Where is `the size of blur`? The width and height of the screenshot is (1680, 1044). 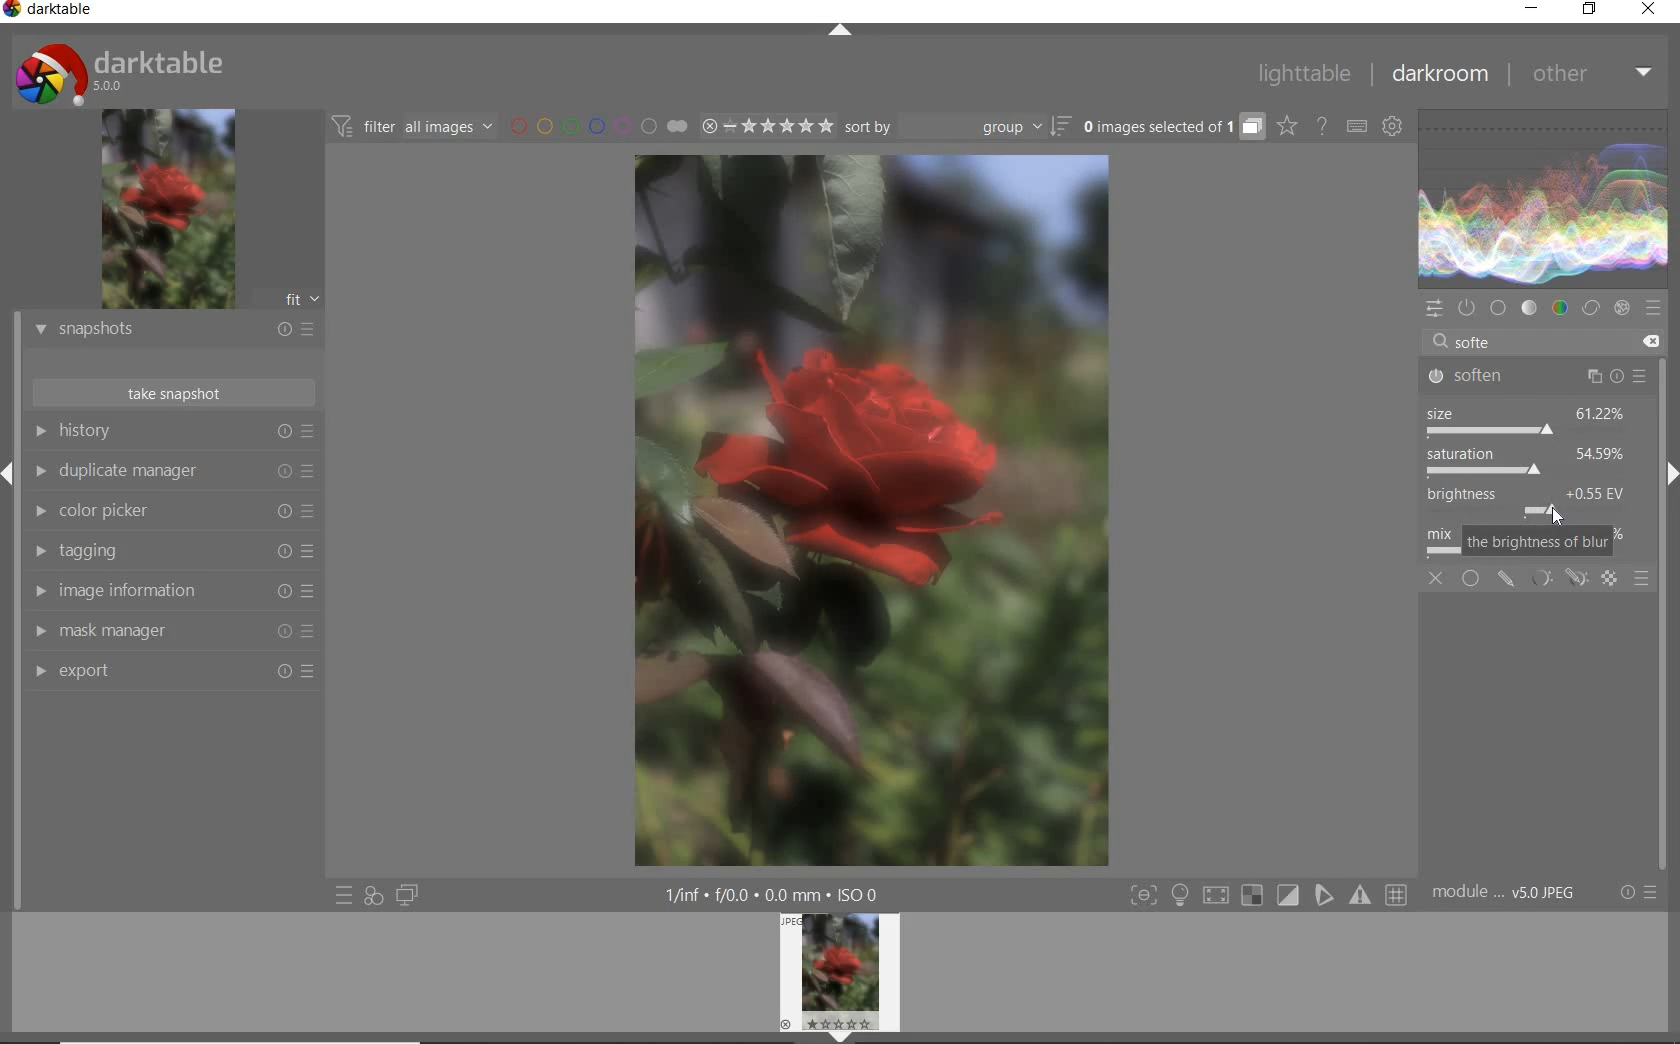 the size of blur is located at coordinates (1537, 462).